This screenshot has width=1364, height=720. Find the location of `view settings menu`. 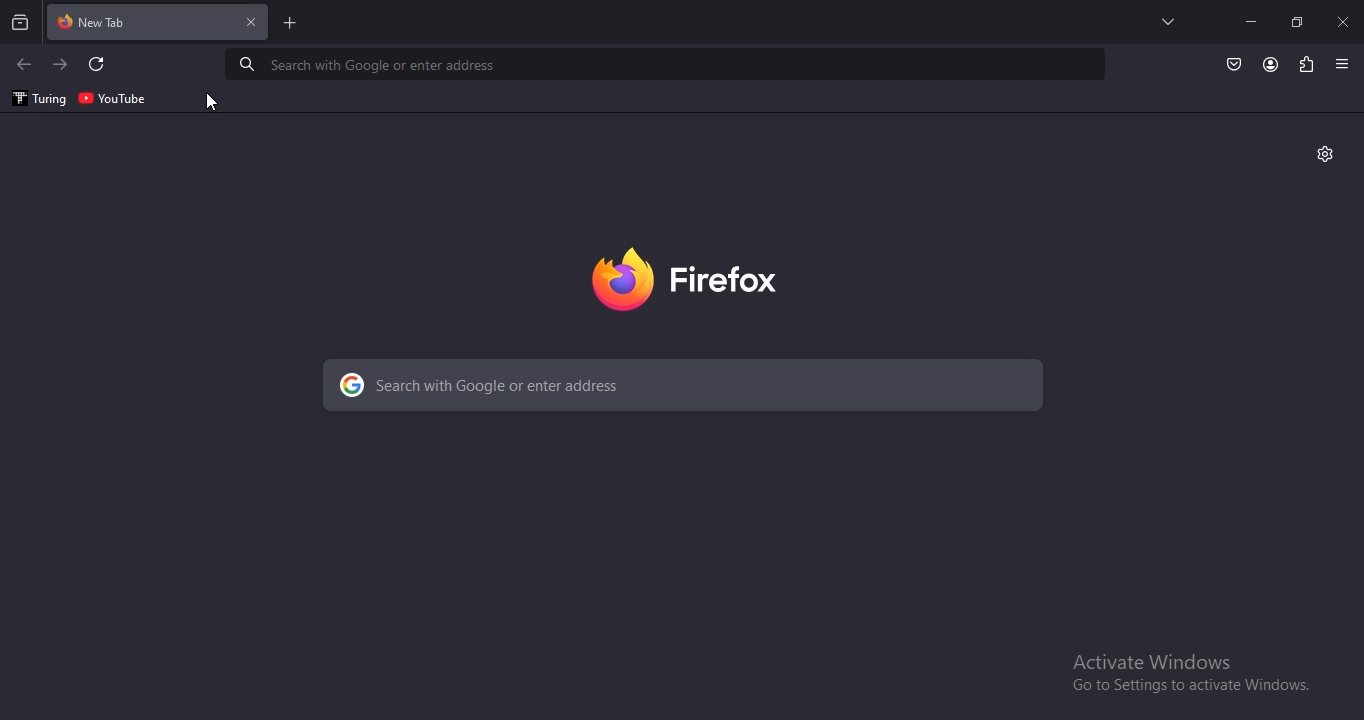

view settings menu is located at coordinates (1343, 63).